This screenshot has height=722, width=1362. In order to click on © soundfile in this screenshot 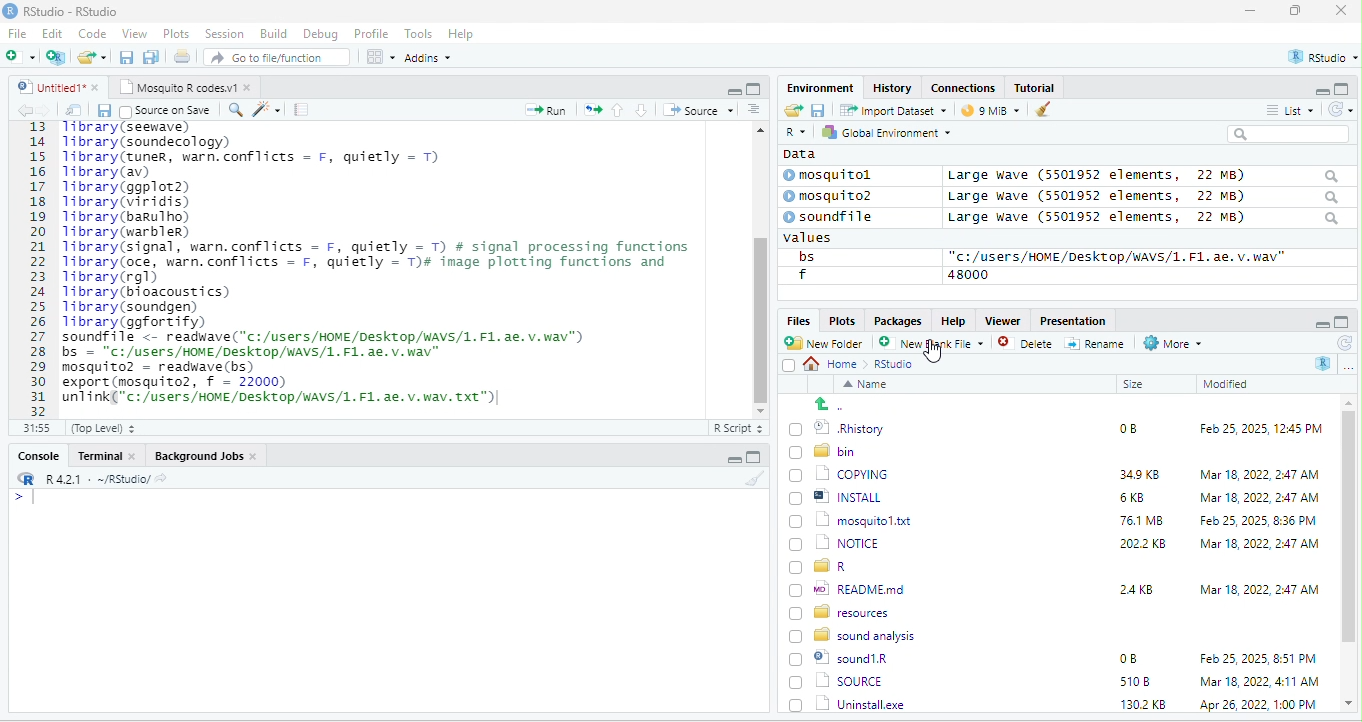, I will do `click(837, 216)`.